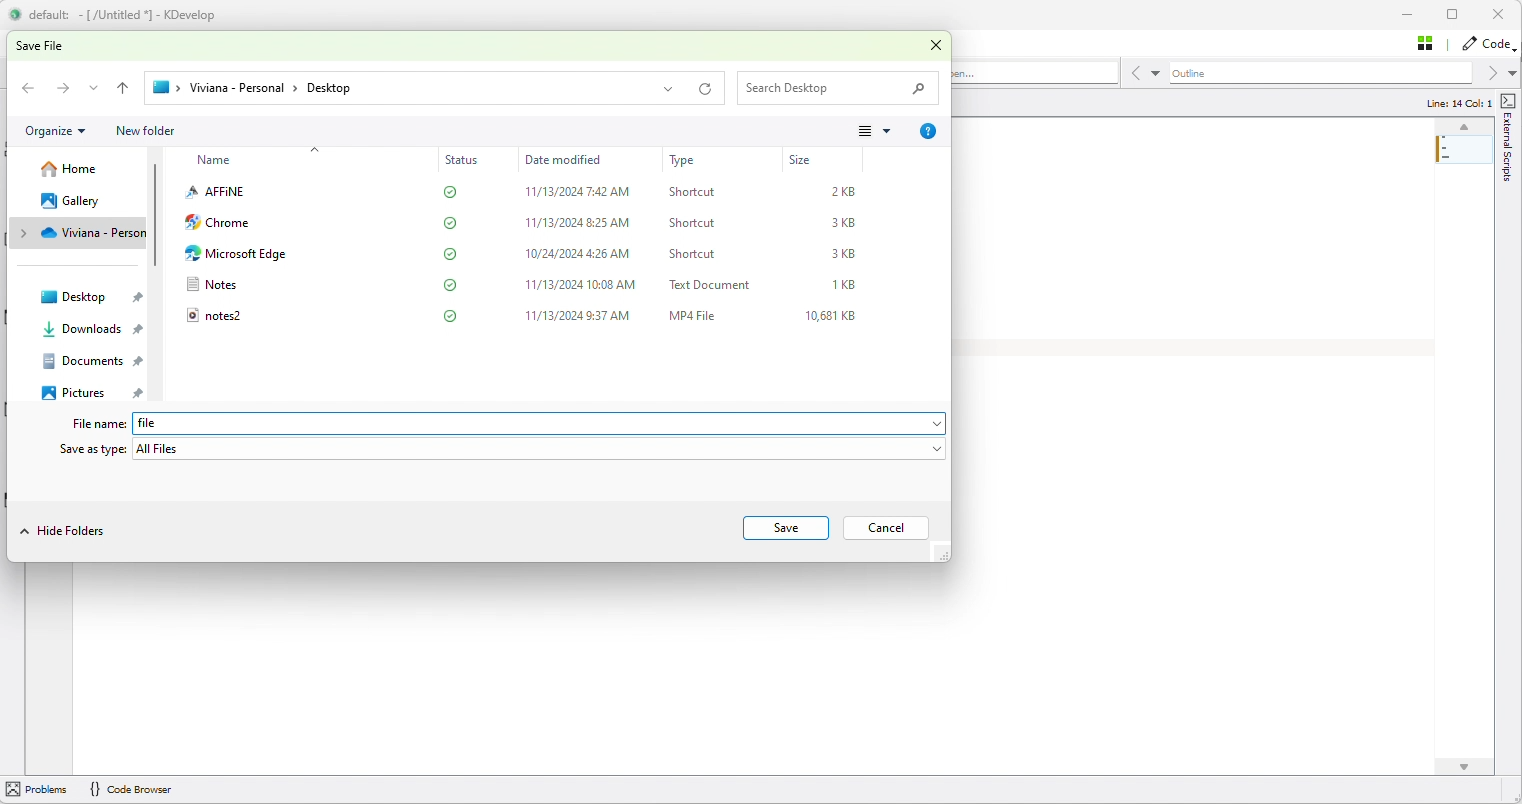 This screenshot has height=804, width=1522. What do you see at coordinates (452, 223) in the screenshot?
I see `saved to cloud` at bounding box center [452, 223].